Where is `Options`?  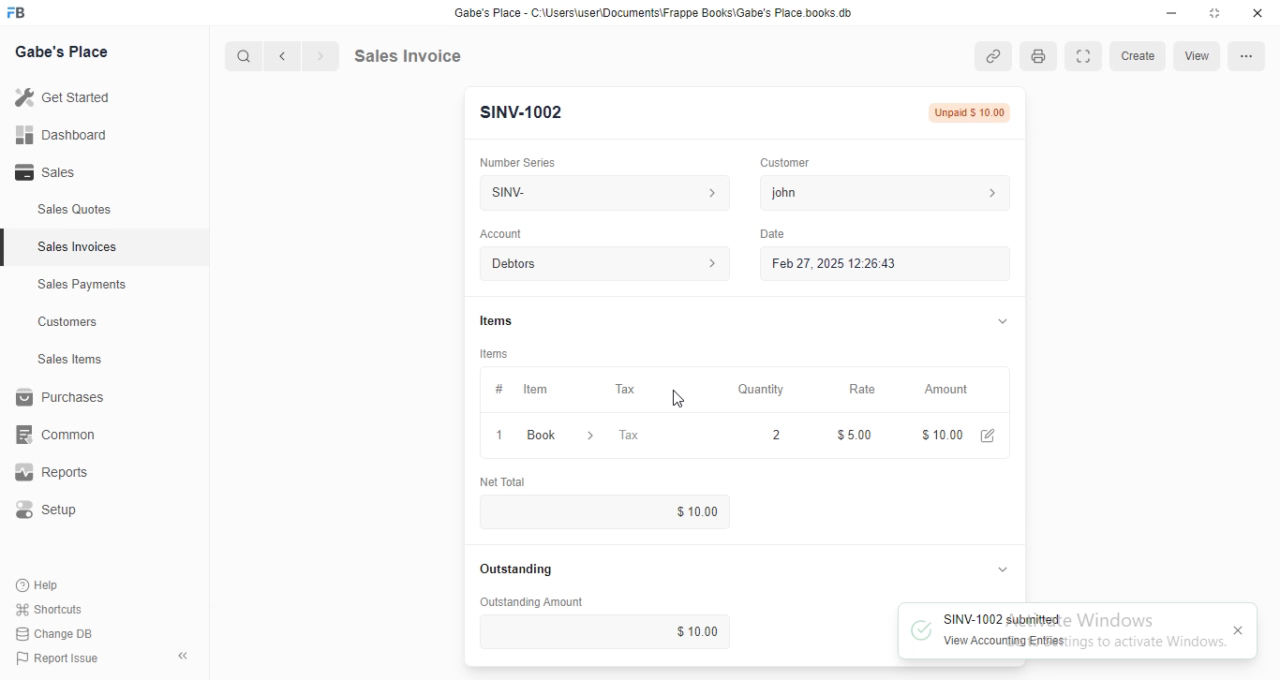 Options is located at coordinates (1250, 57).